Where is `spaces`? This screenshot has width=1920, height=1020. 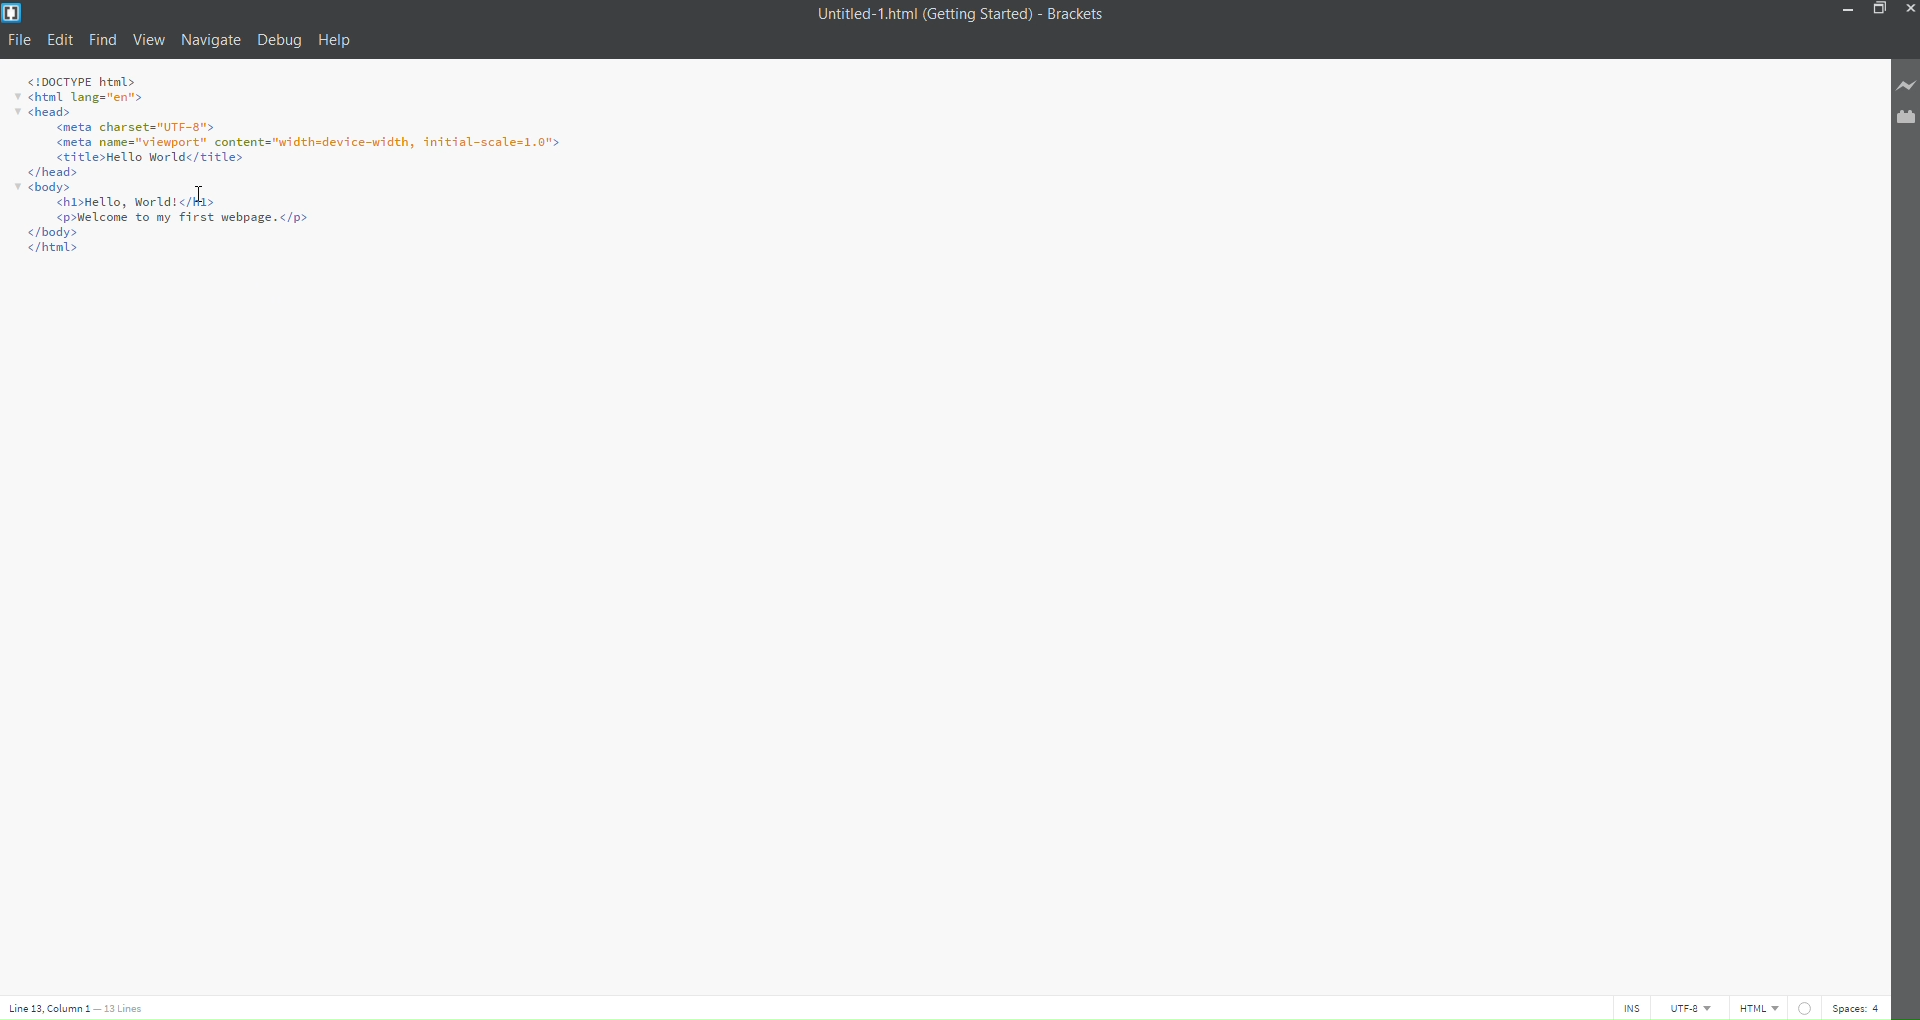 spaces is located at coordinates (1858, 1006).